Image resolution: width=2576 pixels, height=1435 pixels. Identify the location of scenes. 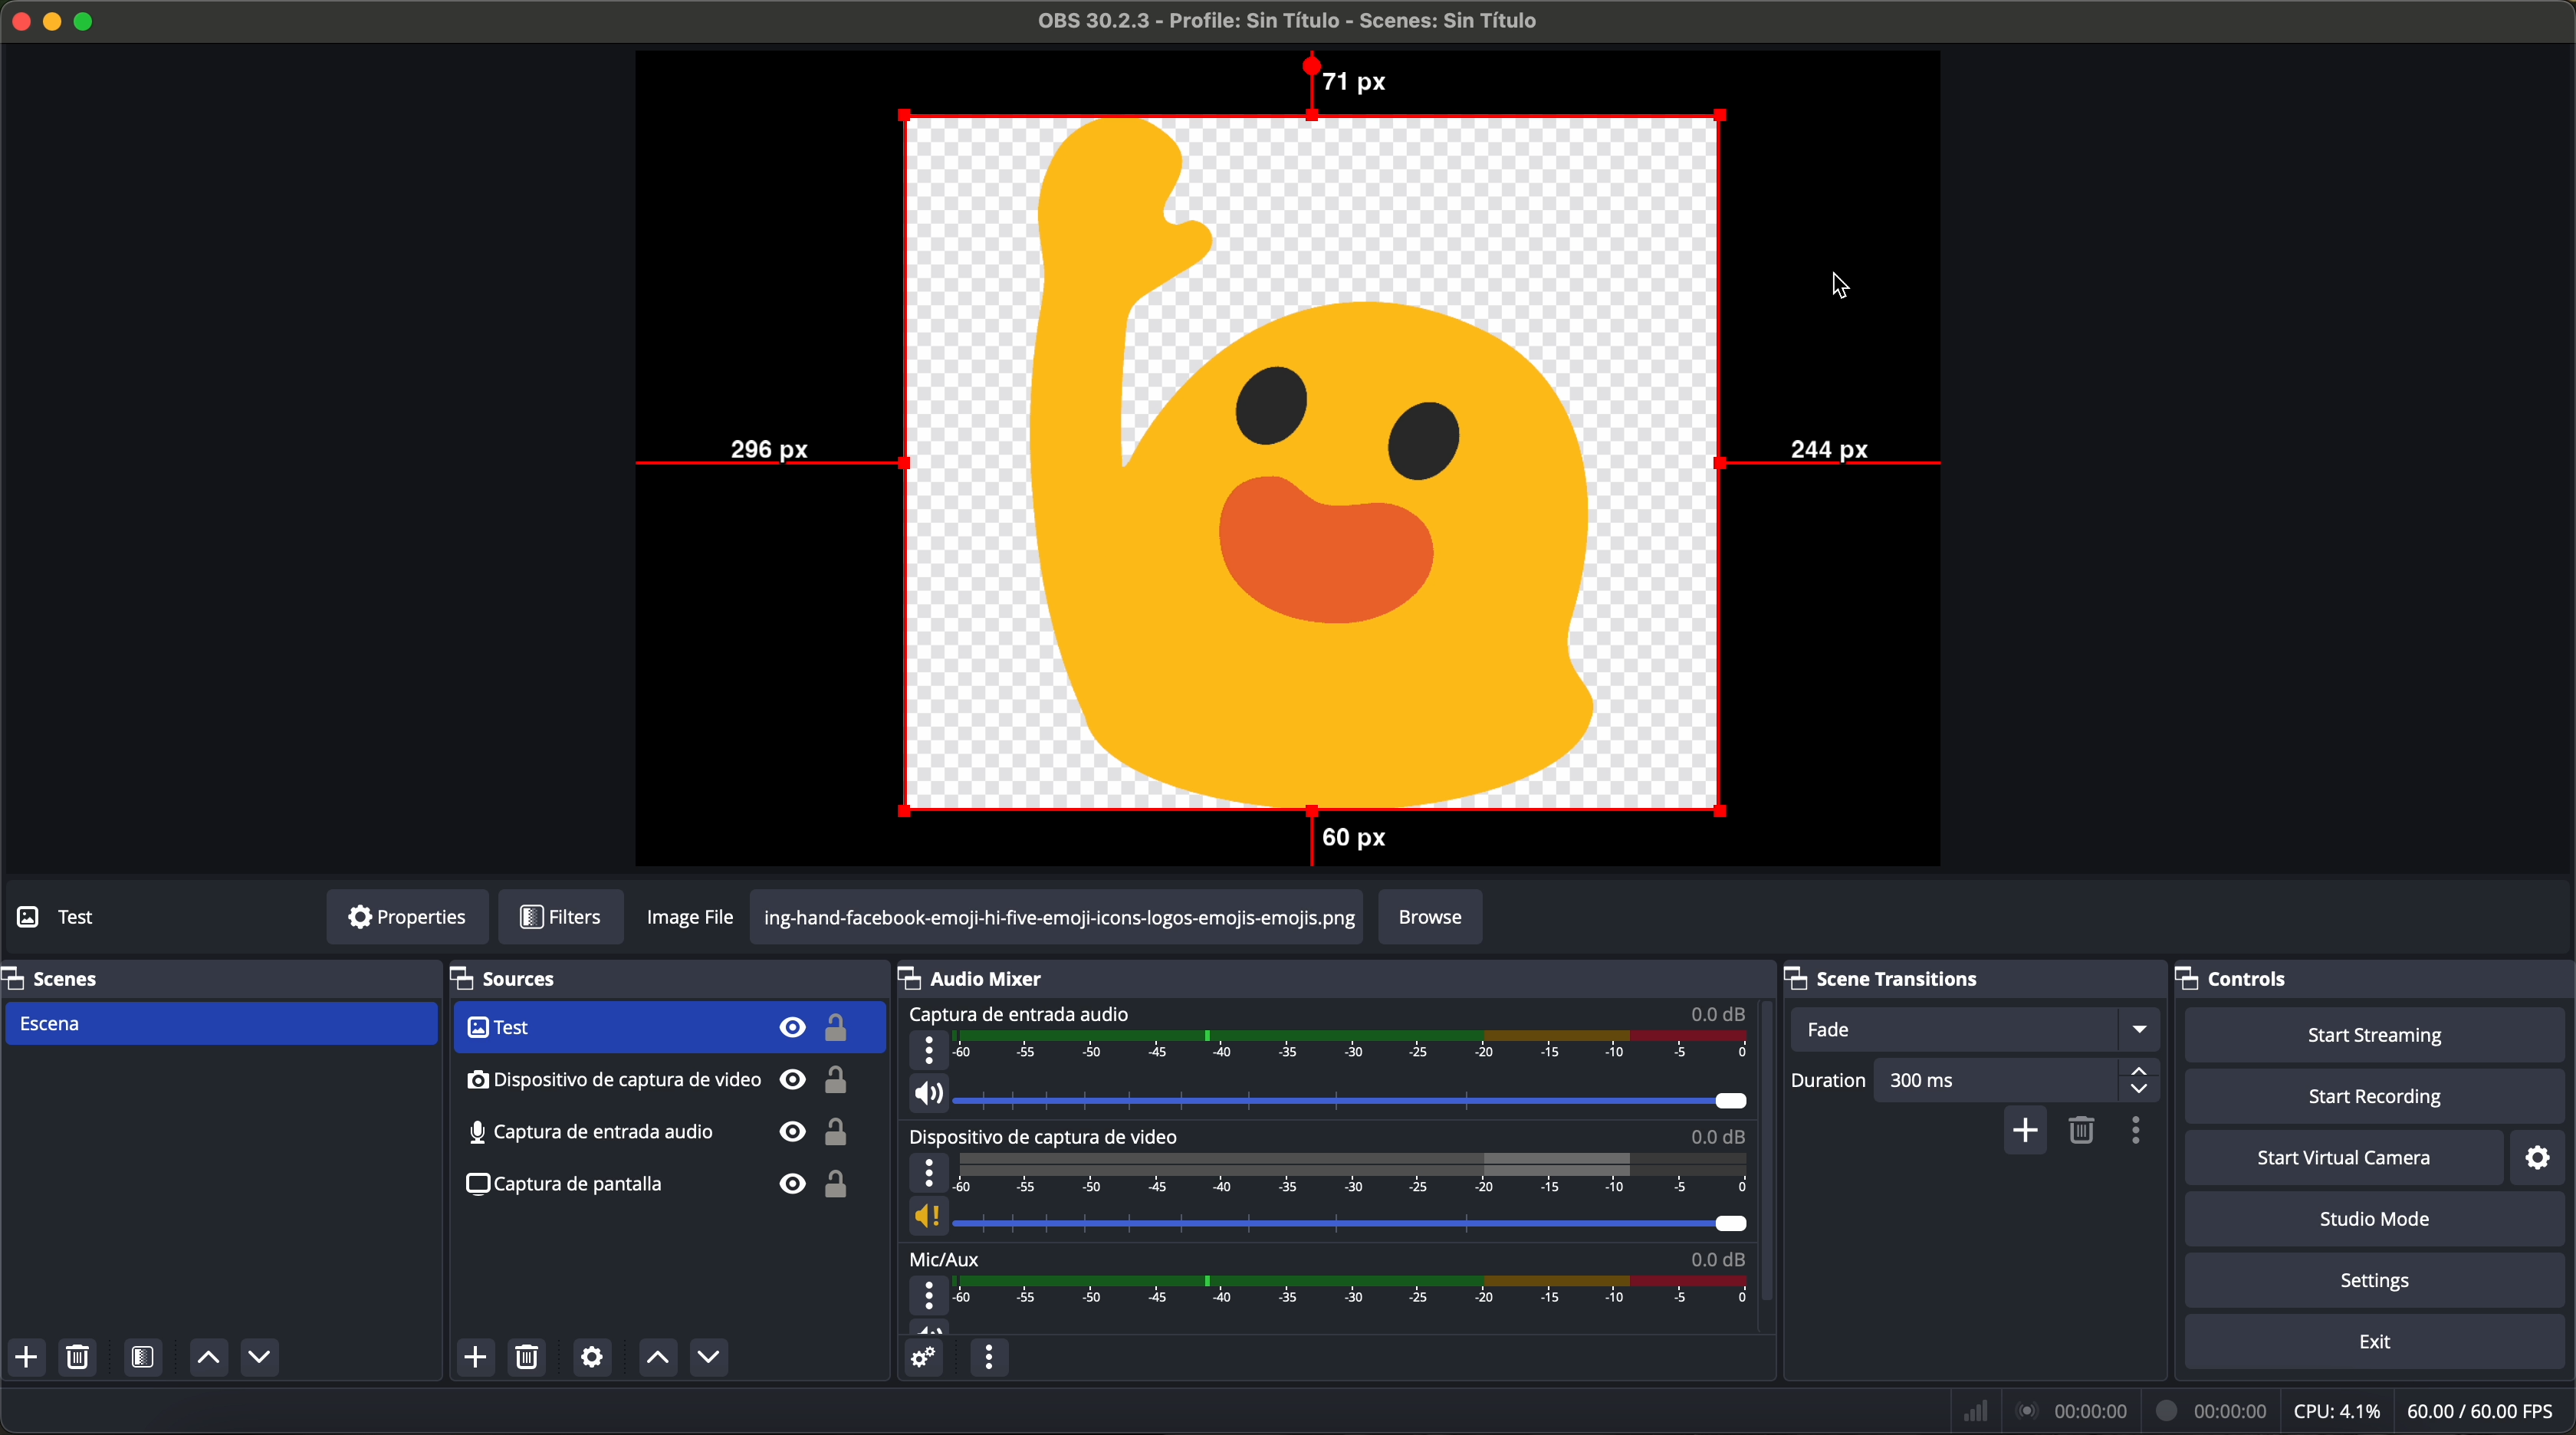
(55, 977).